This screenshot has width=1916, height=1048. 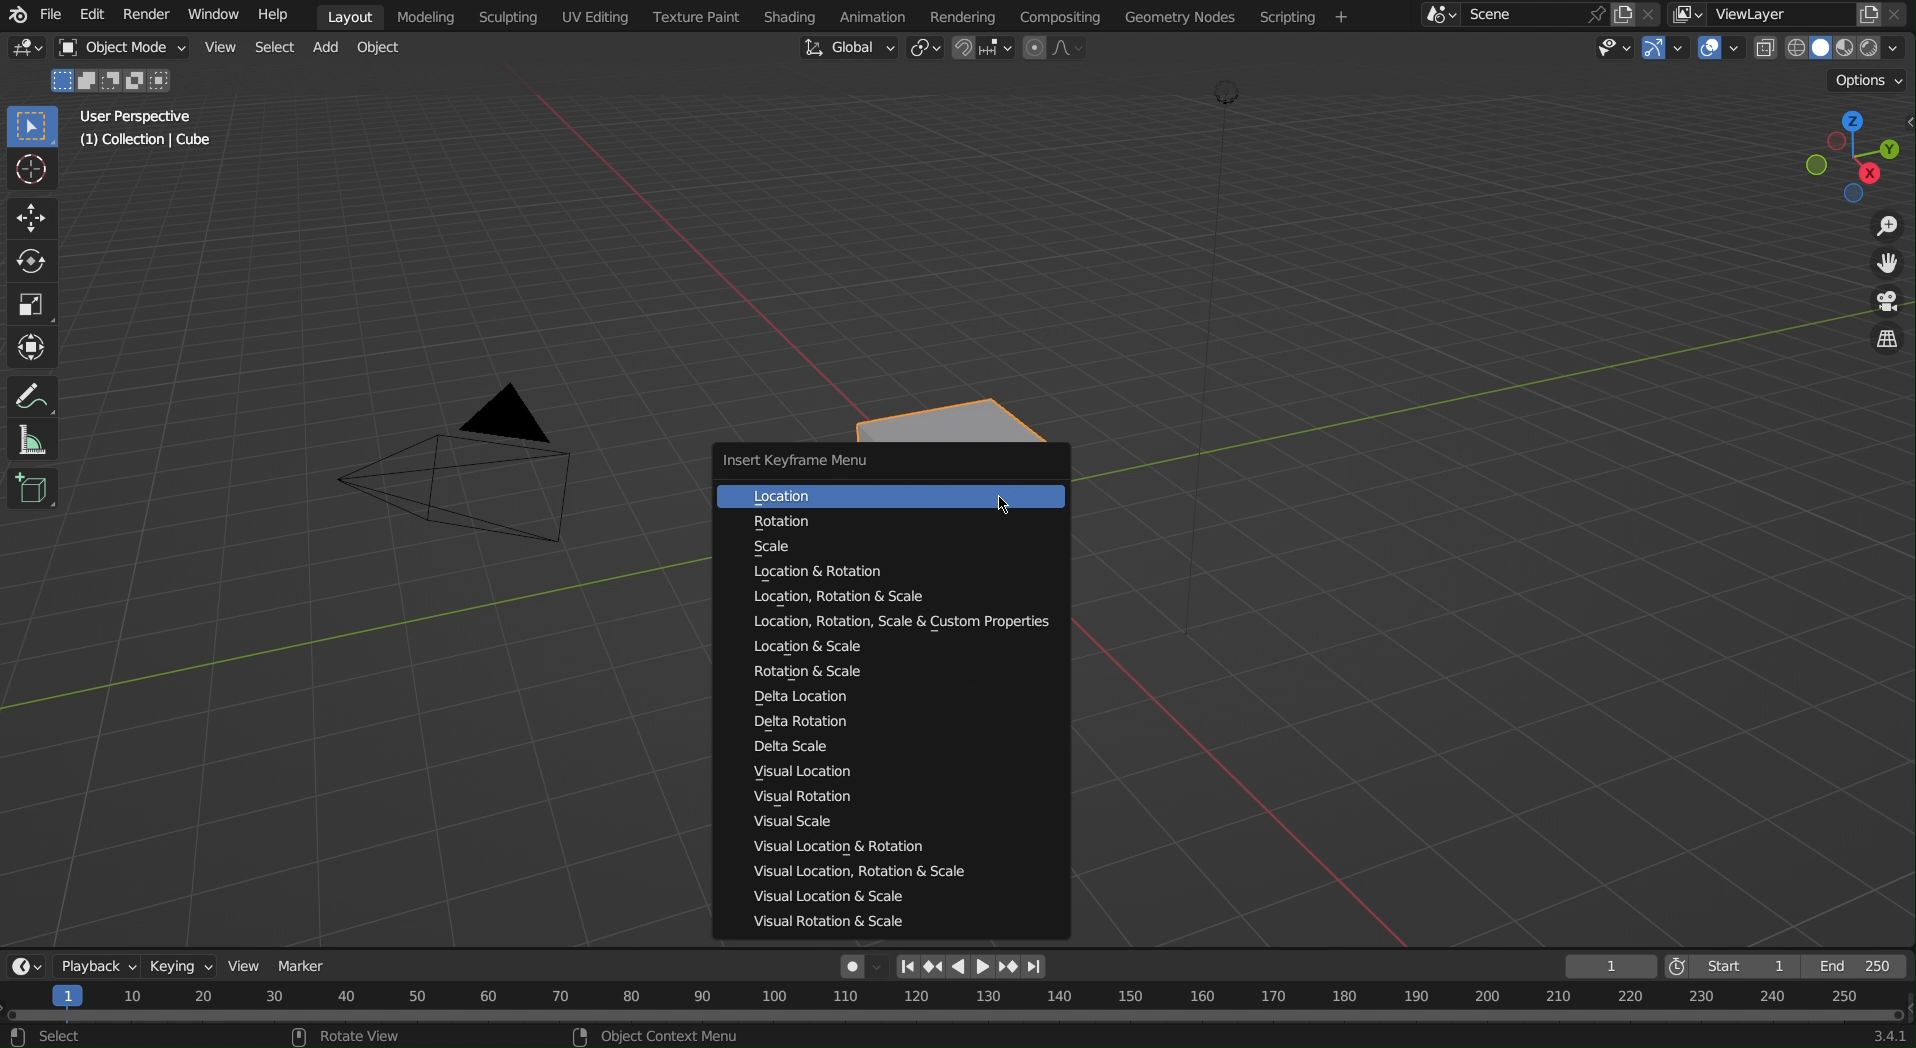 What do you see at coordinates (17, 16) in the screenshot?
I see `Blend logo` at bounding box center [17, 16].